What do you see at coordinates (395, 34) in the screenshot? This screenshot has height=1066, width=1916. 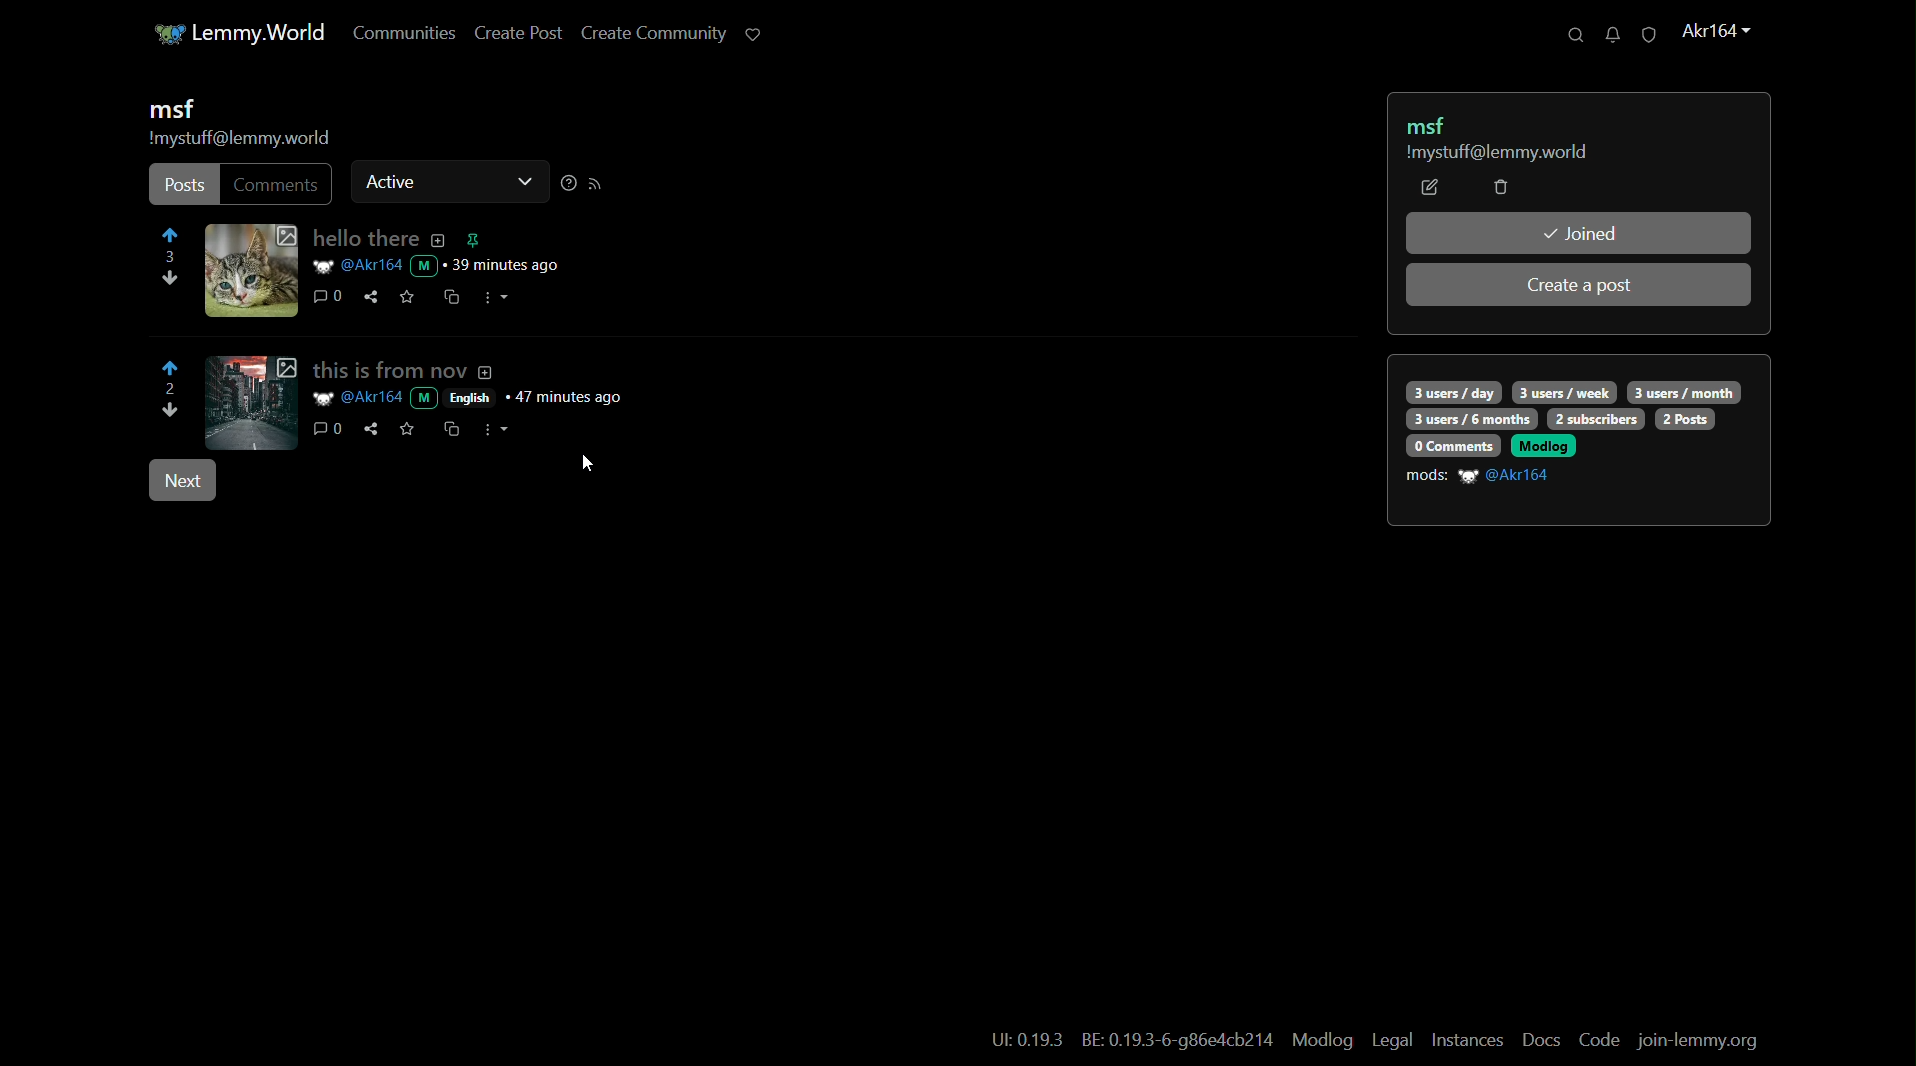 I see `ommunities` at bounding box center [395, 34].